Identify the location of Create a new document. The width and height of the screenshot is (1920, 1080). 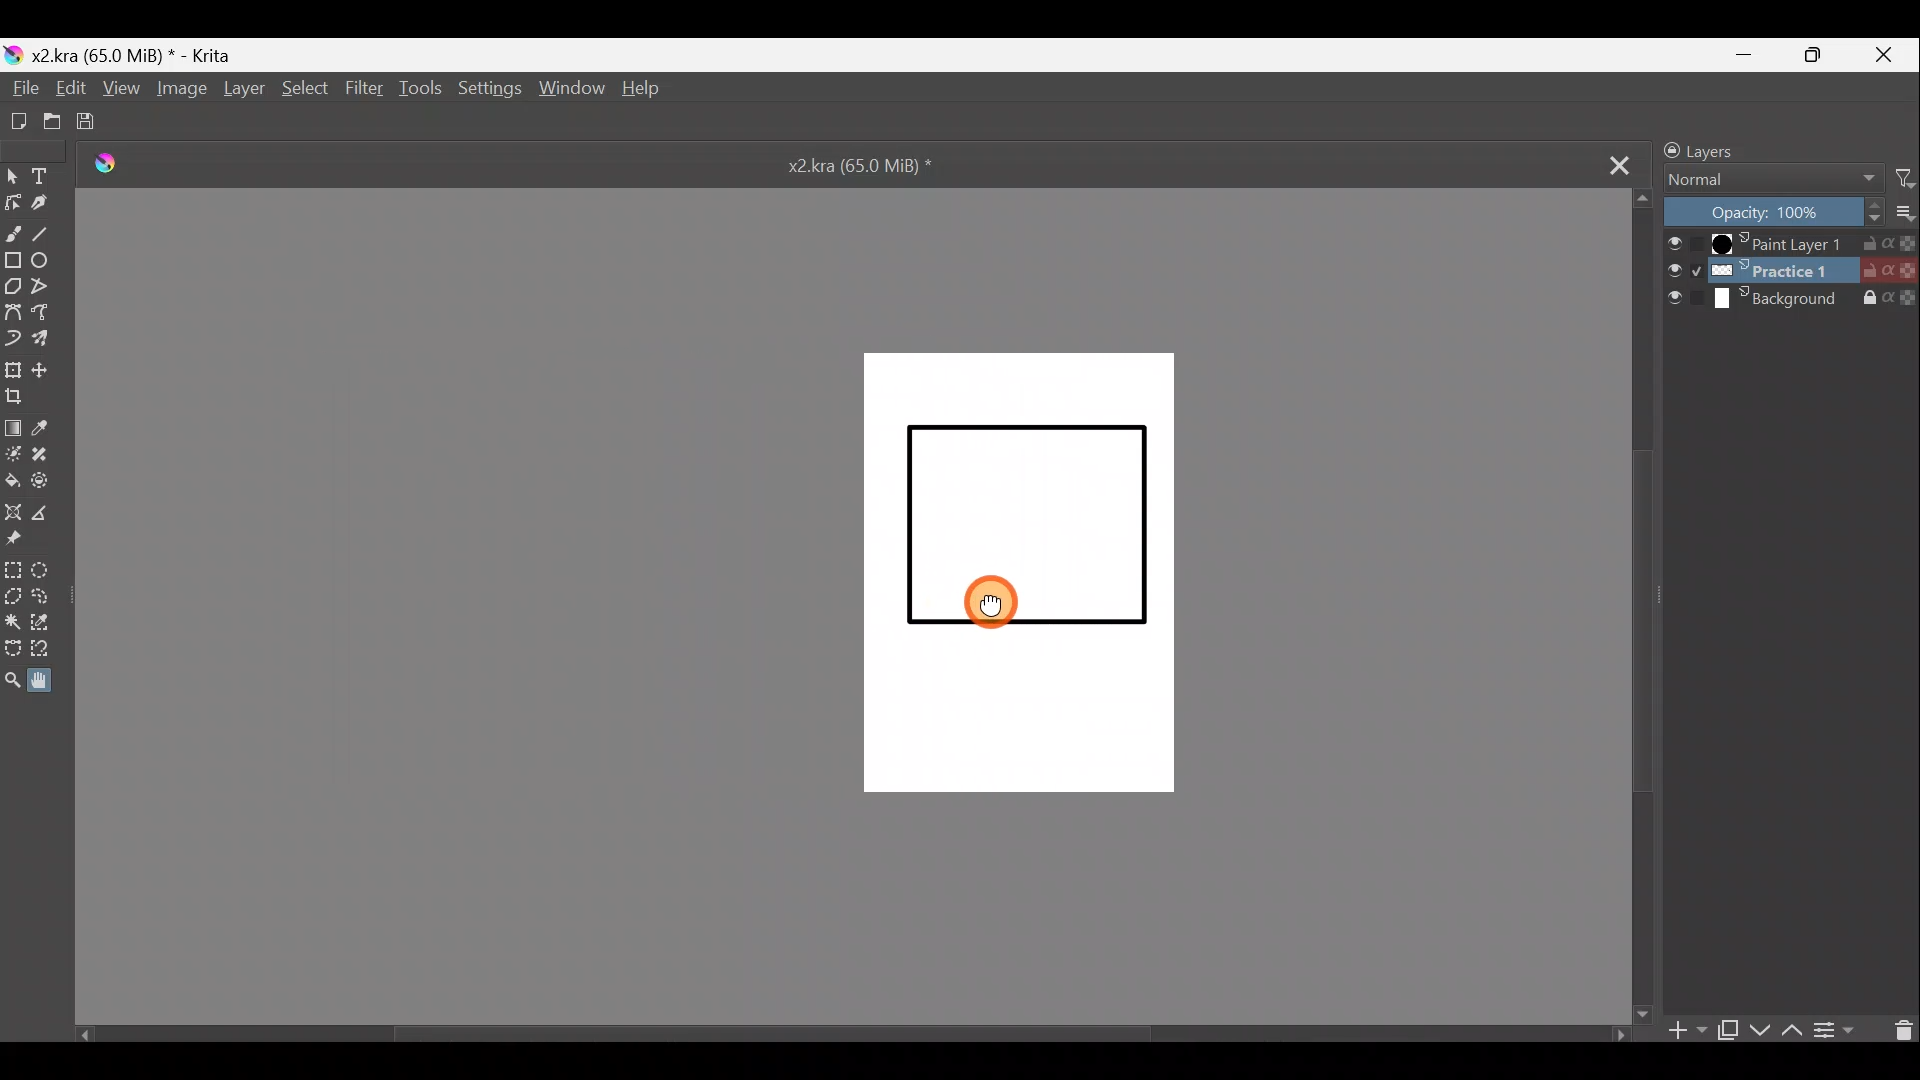
(17, 121).